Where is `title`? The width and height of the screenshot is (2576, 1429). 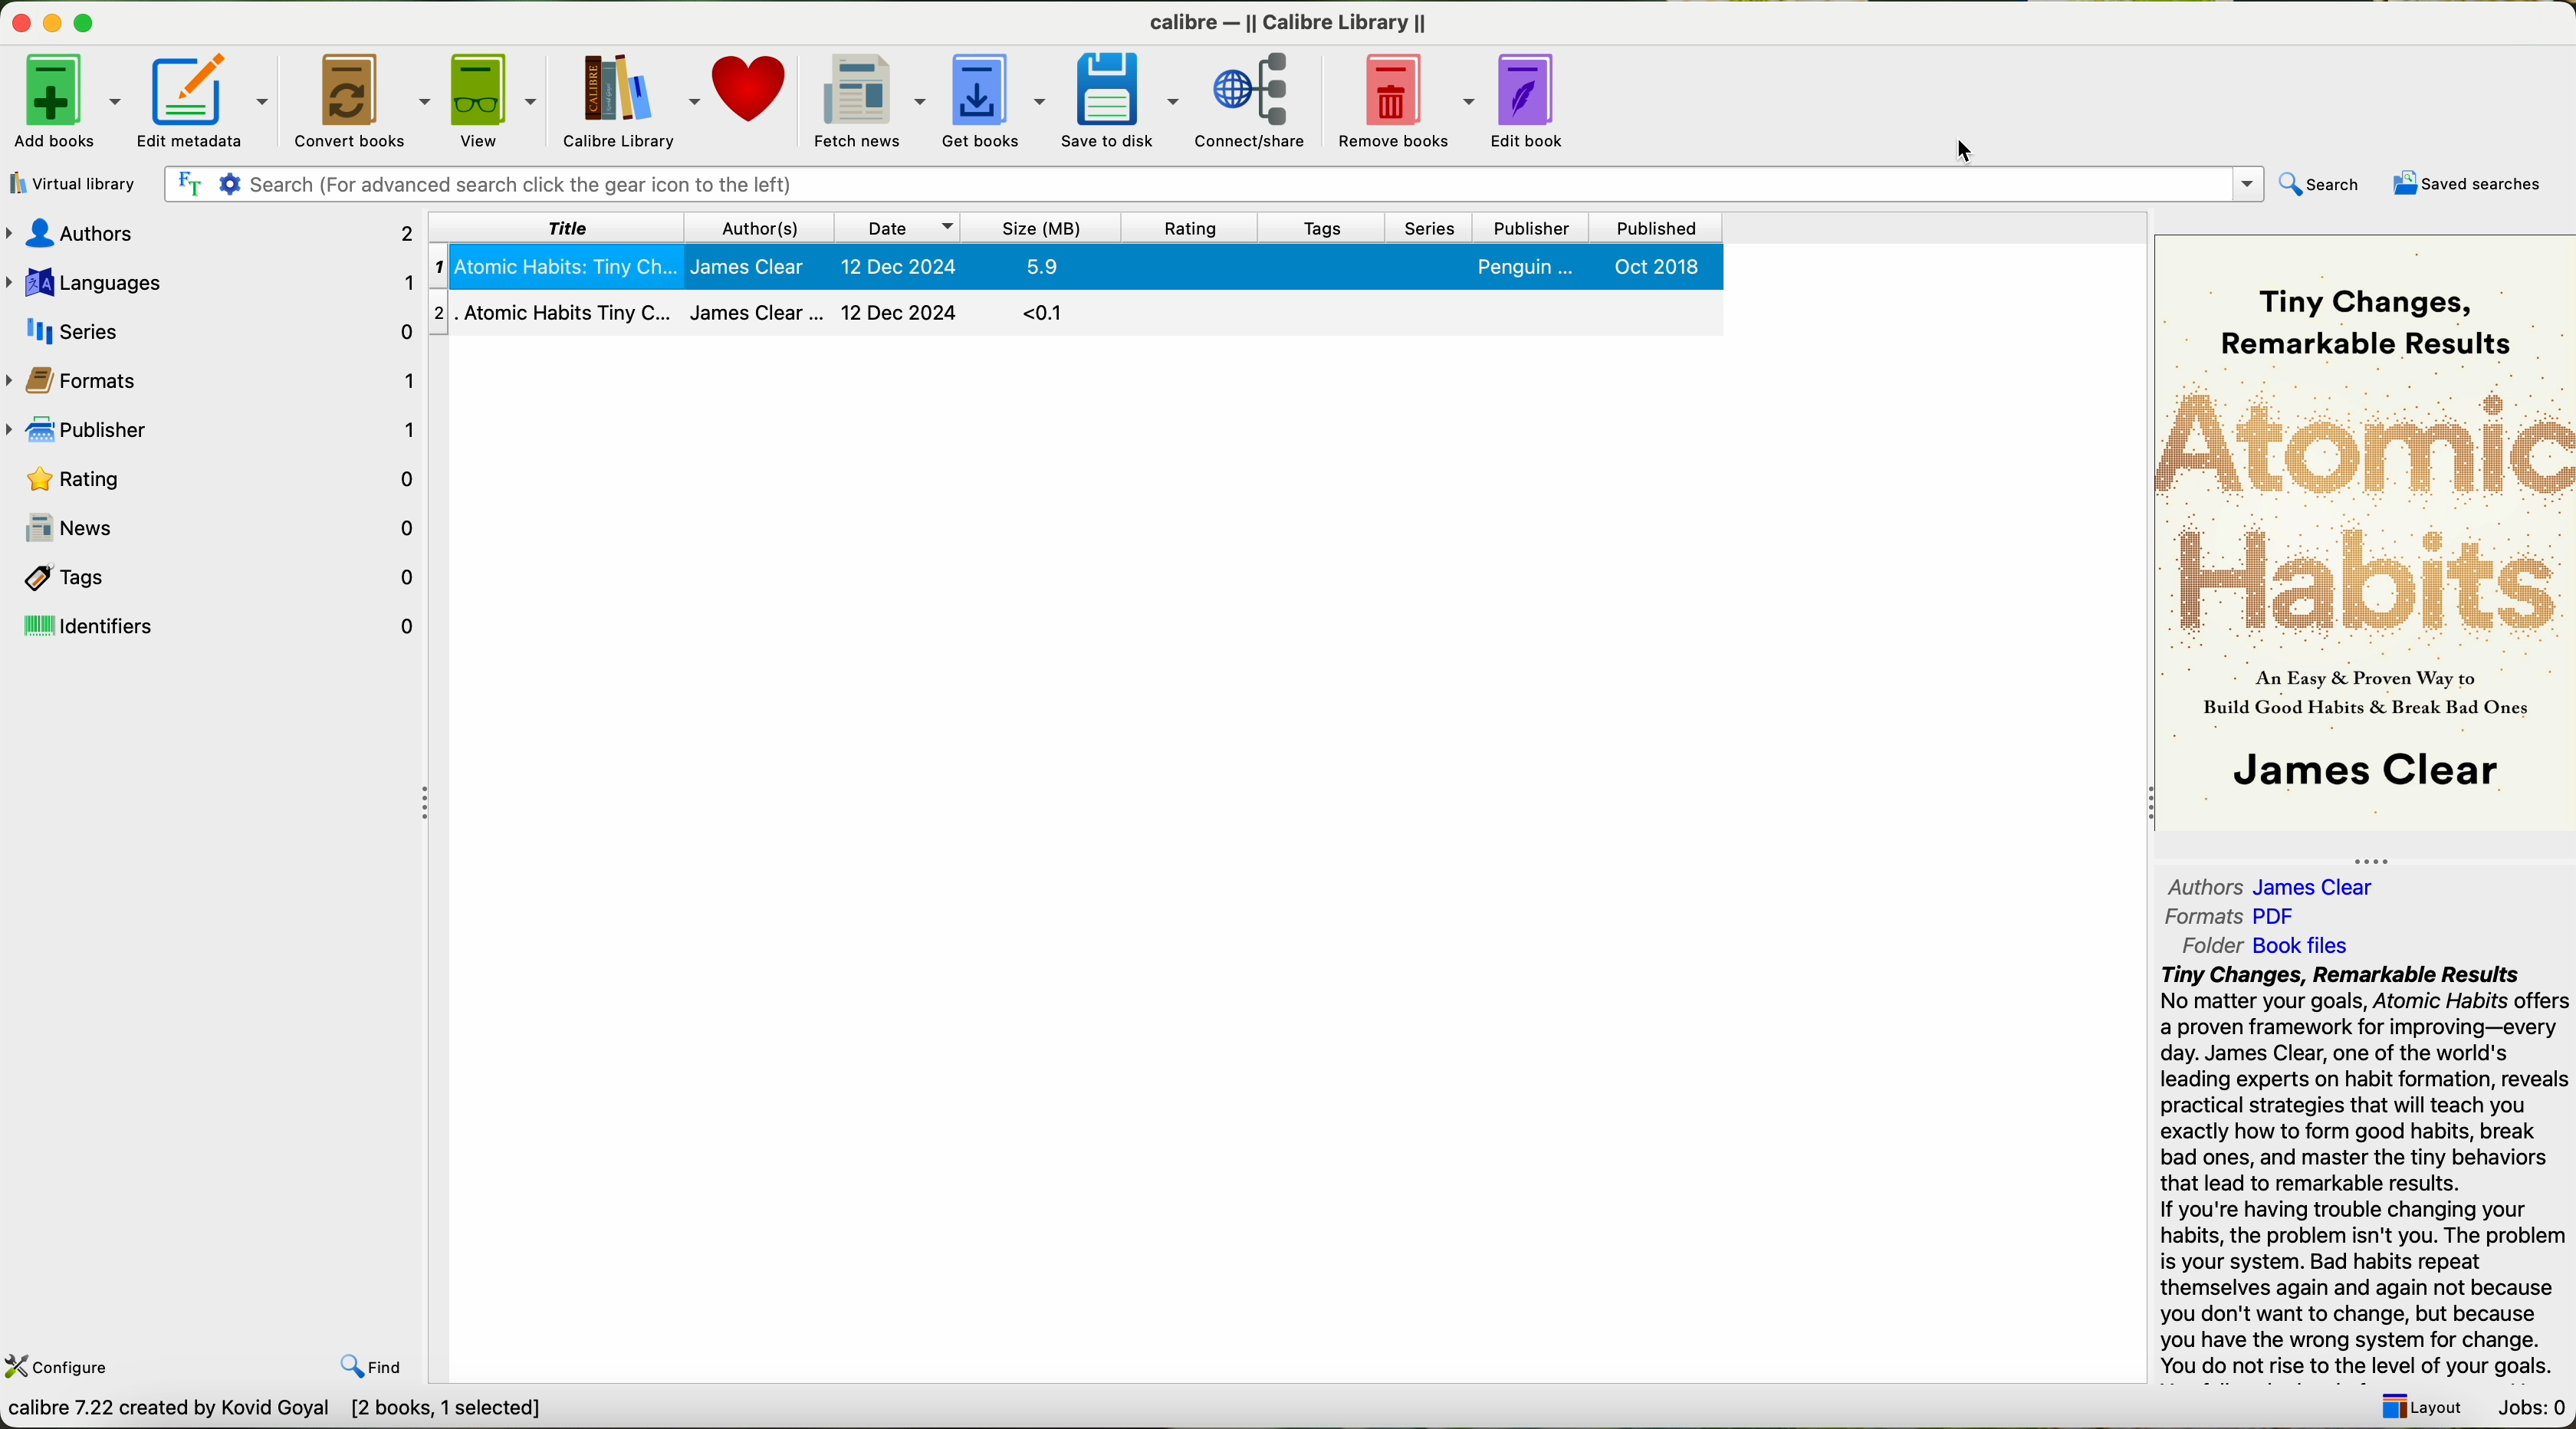 title is located at coordinates (559, 225).